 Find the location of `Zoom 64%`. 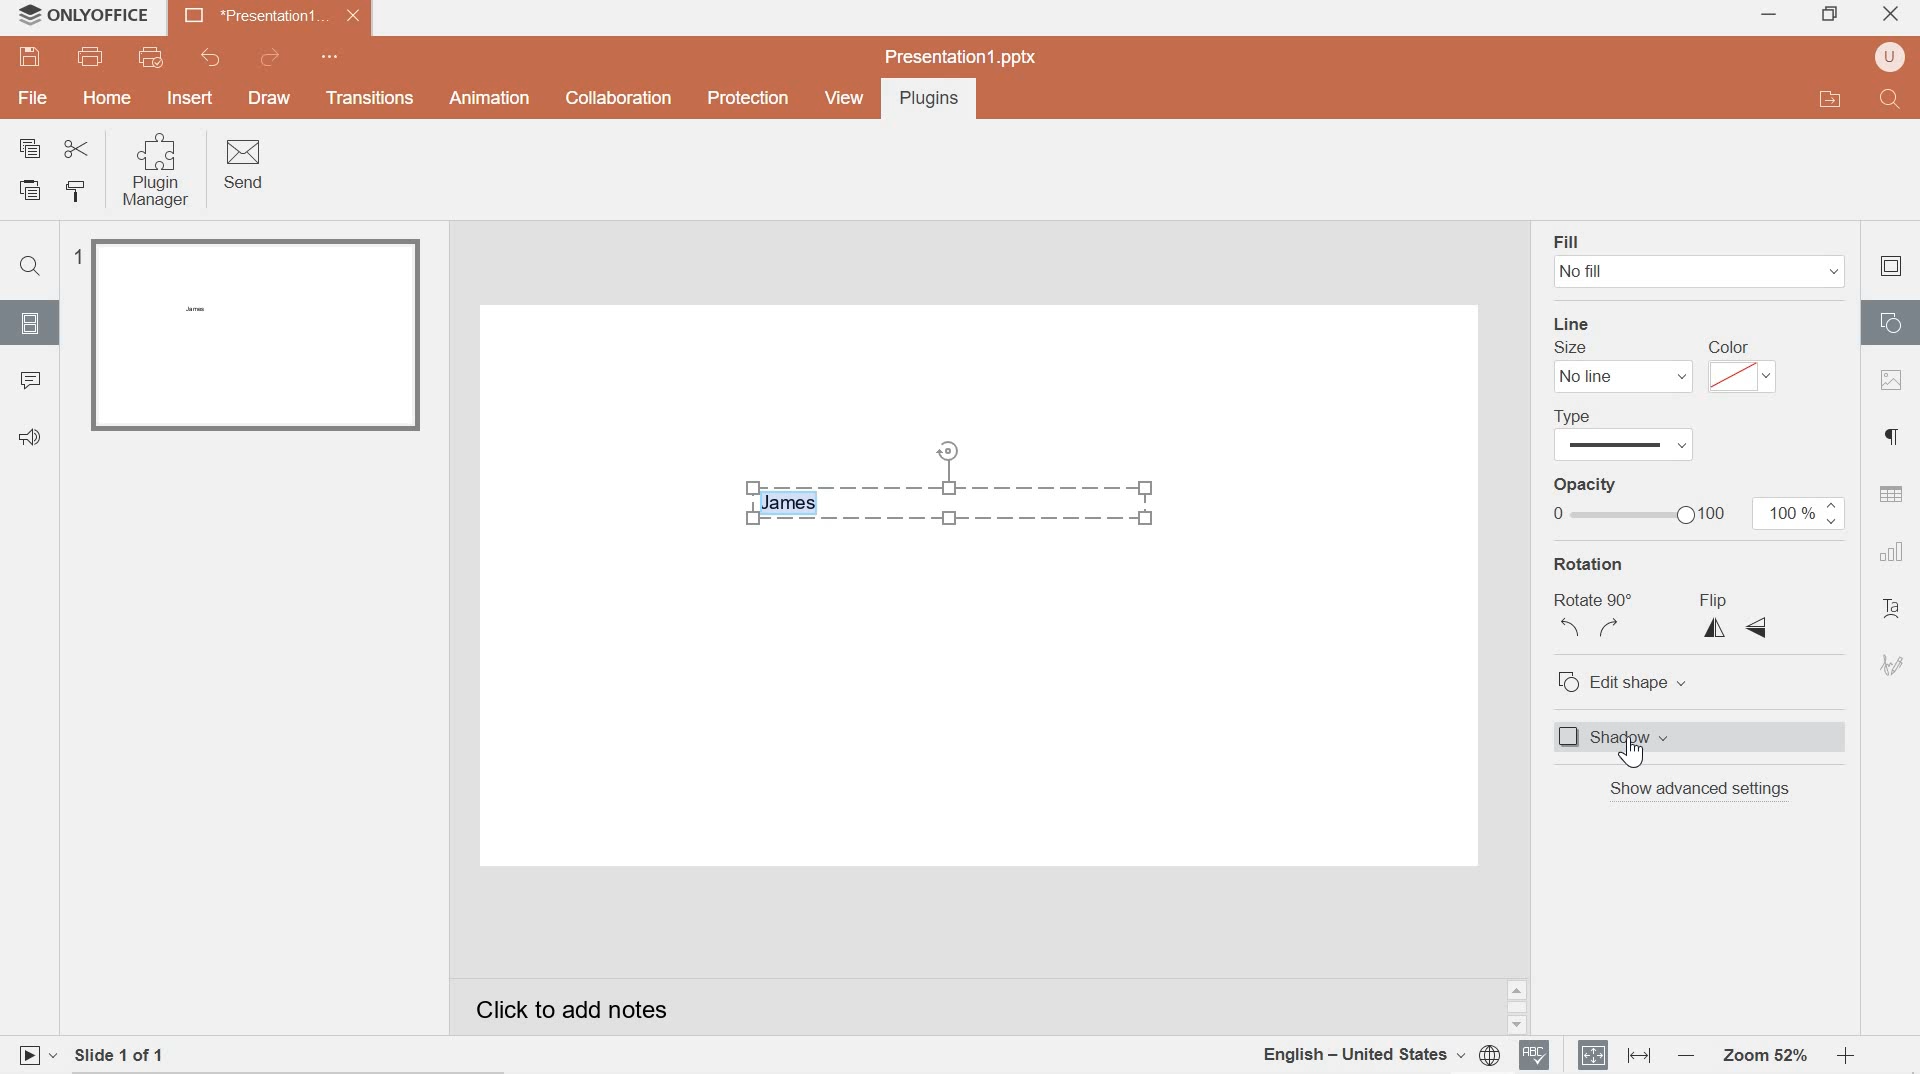

Zoom 64% is located at coordinates (1763, 1055).